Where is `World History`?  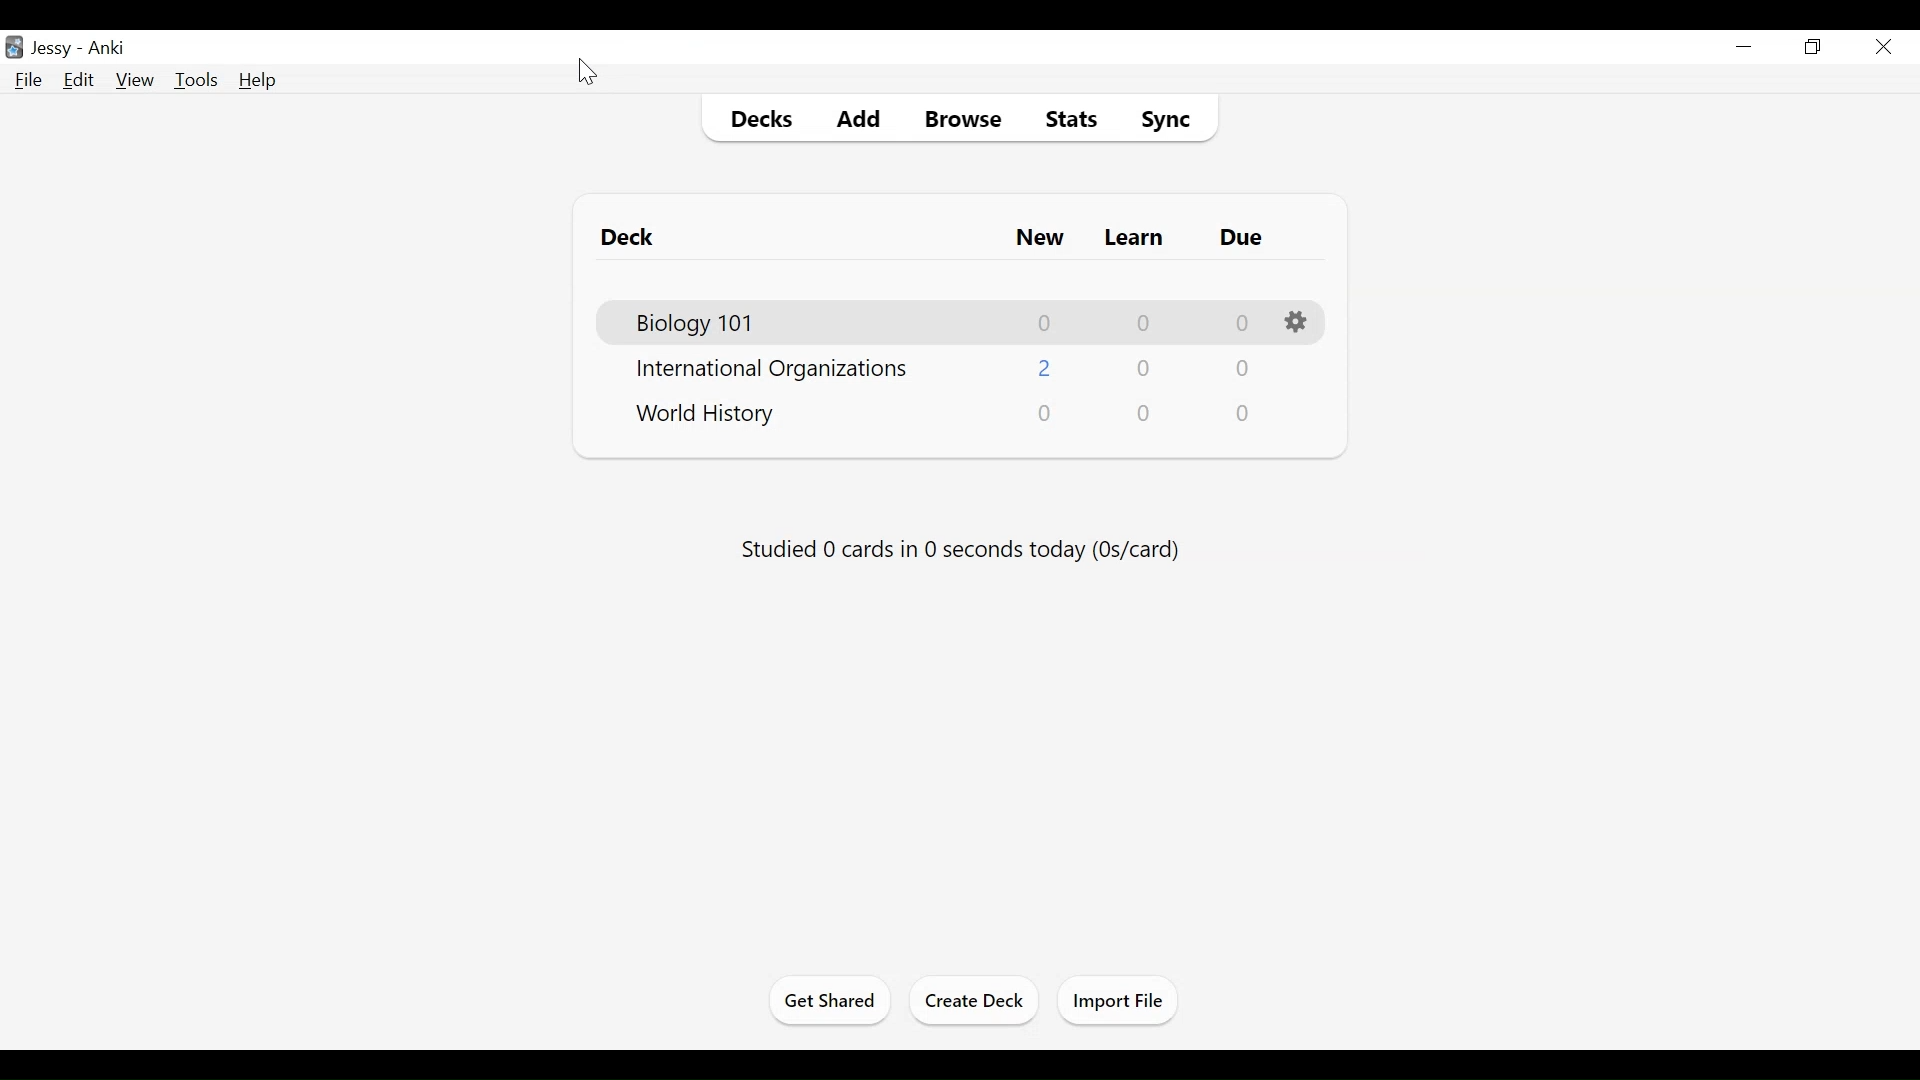
World History is located at coordinates (705, 414).